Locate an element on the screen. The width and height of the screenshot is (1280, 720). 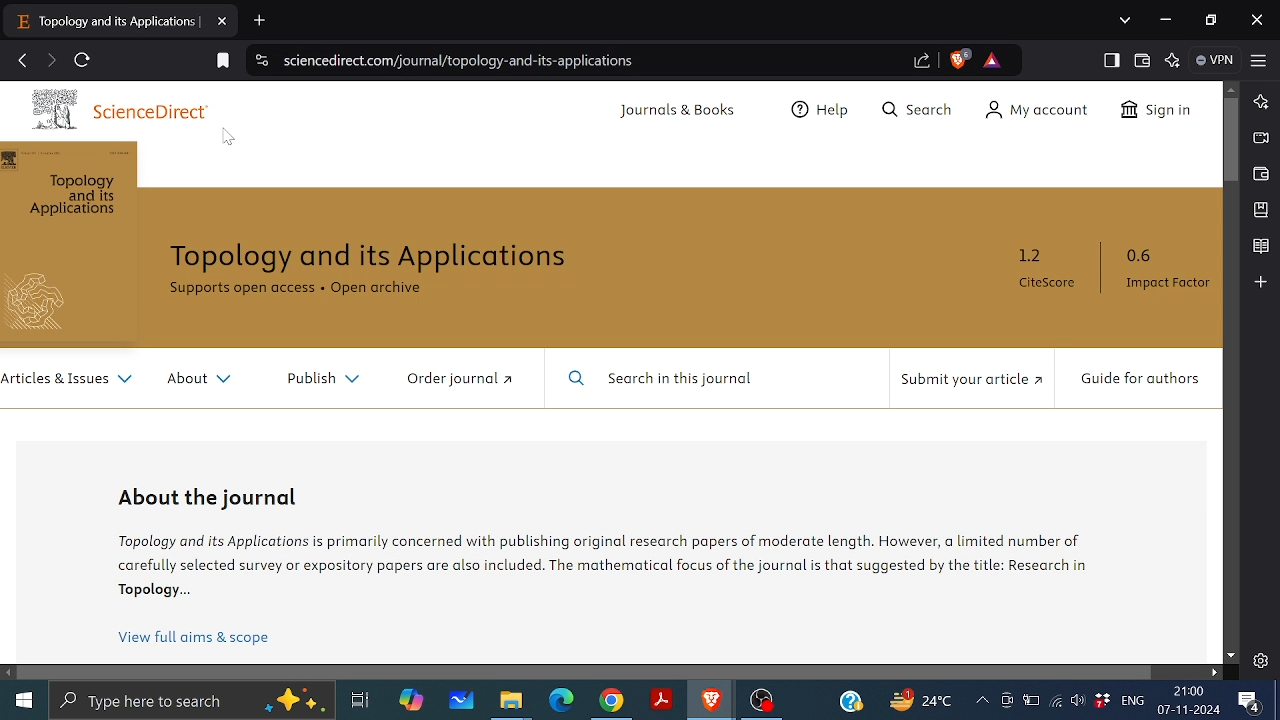
Speaker/Headphone is located at coordinates (1076, 701).